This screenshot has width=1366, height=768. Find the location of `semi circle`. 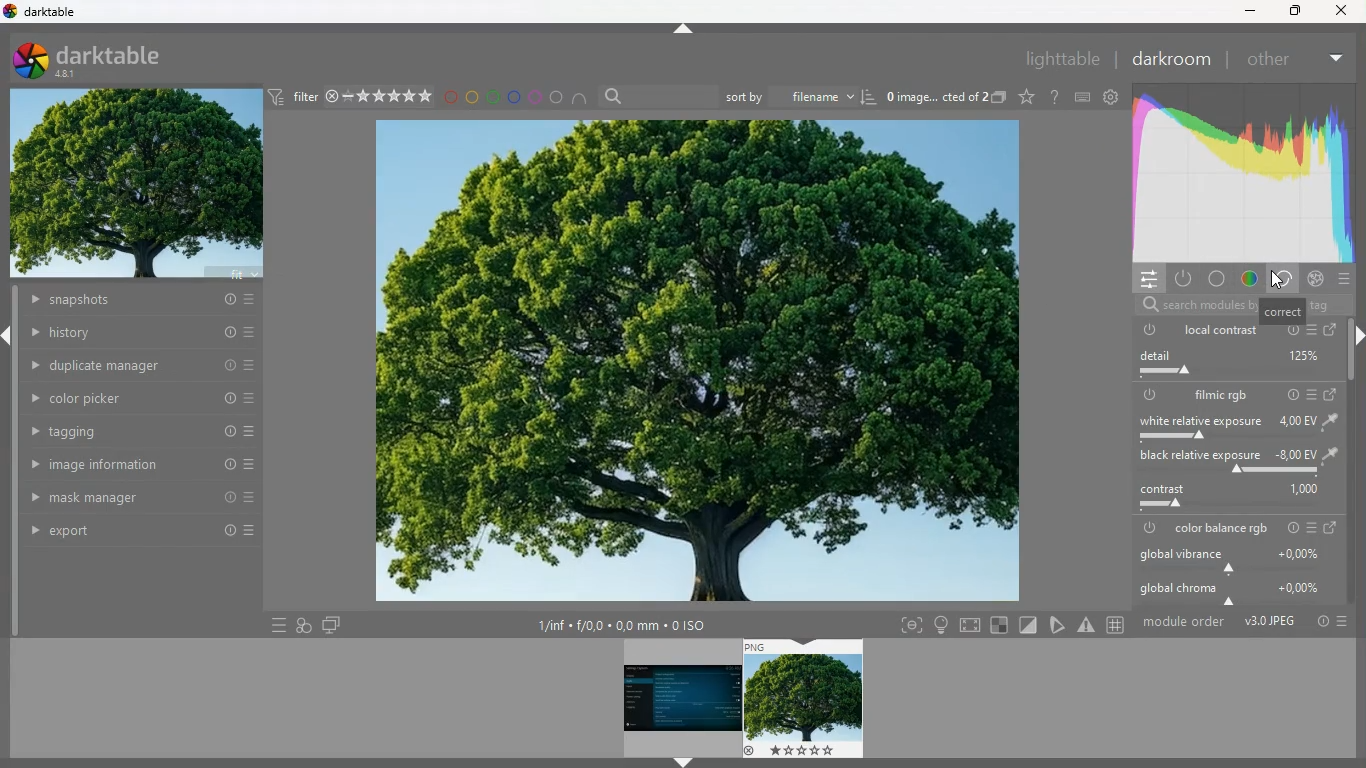

semi circle is located at coordinates (581, 97).